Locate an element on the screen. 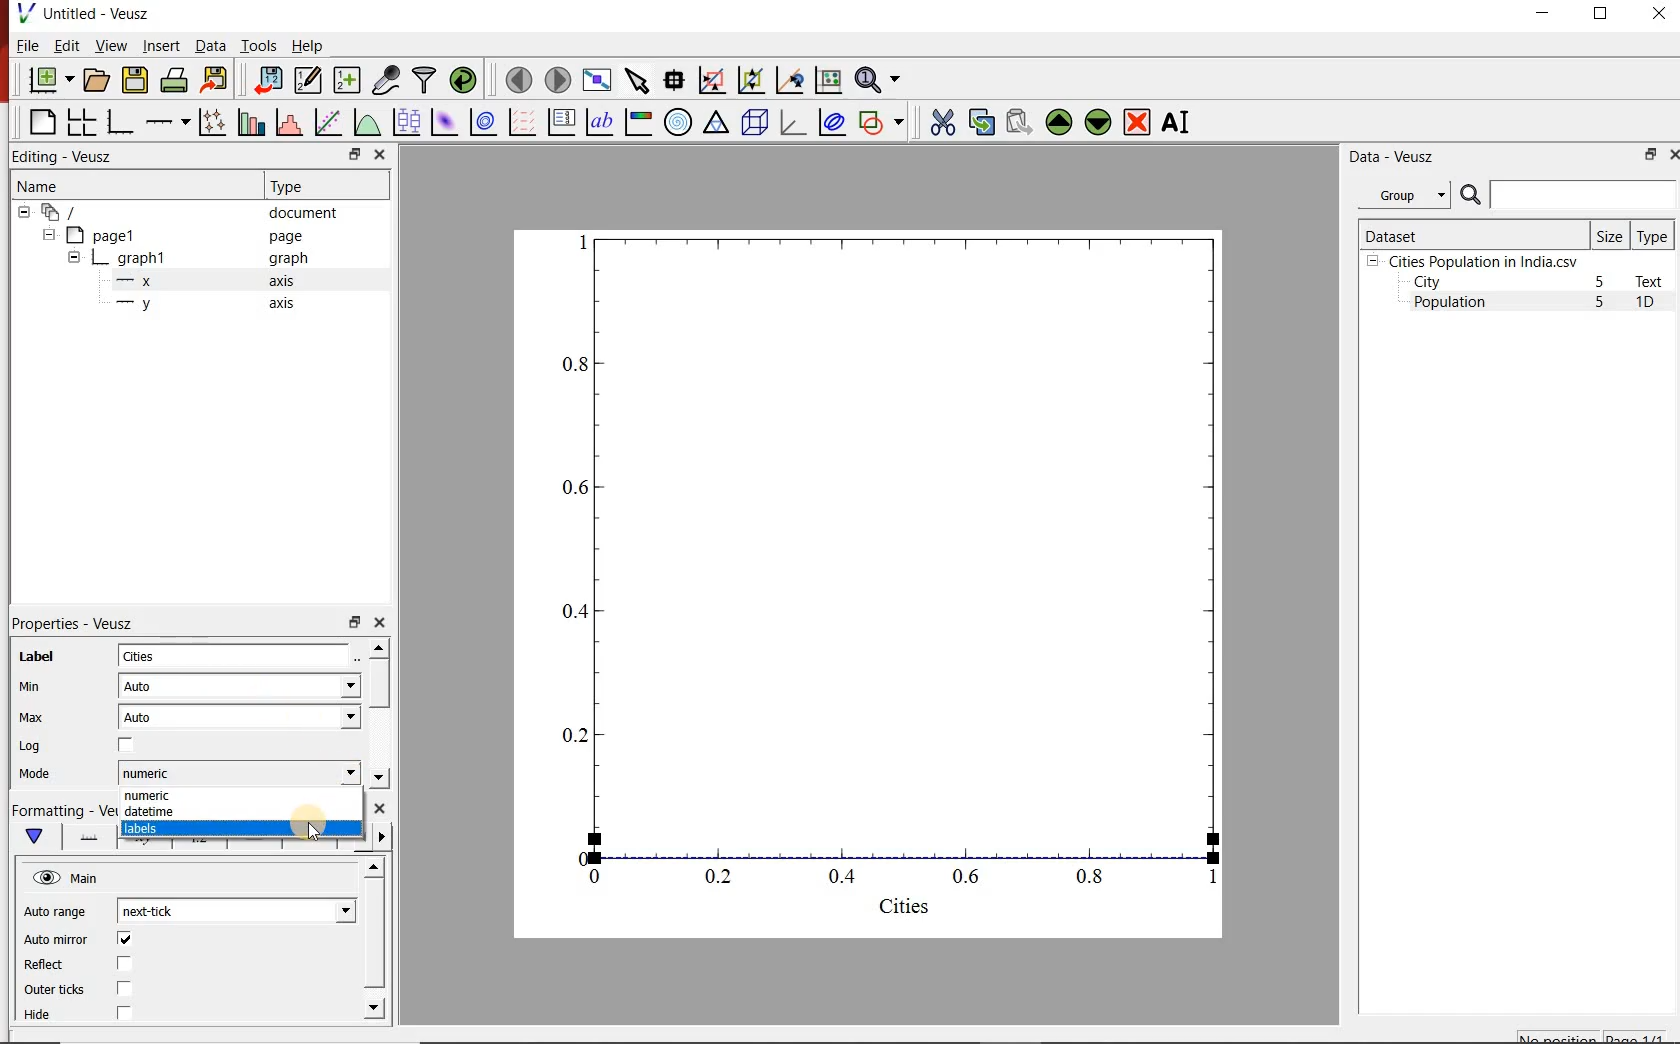  Auto is located at coordinates (240, 685).